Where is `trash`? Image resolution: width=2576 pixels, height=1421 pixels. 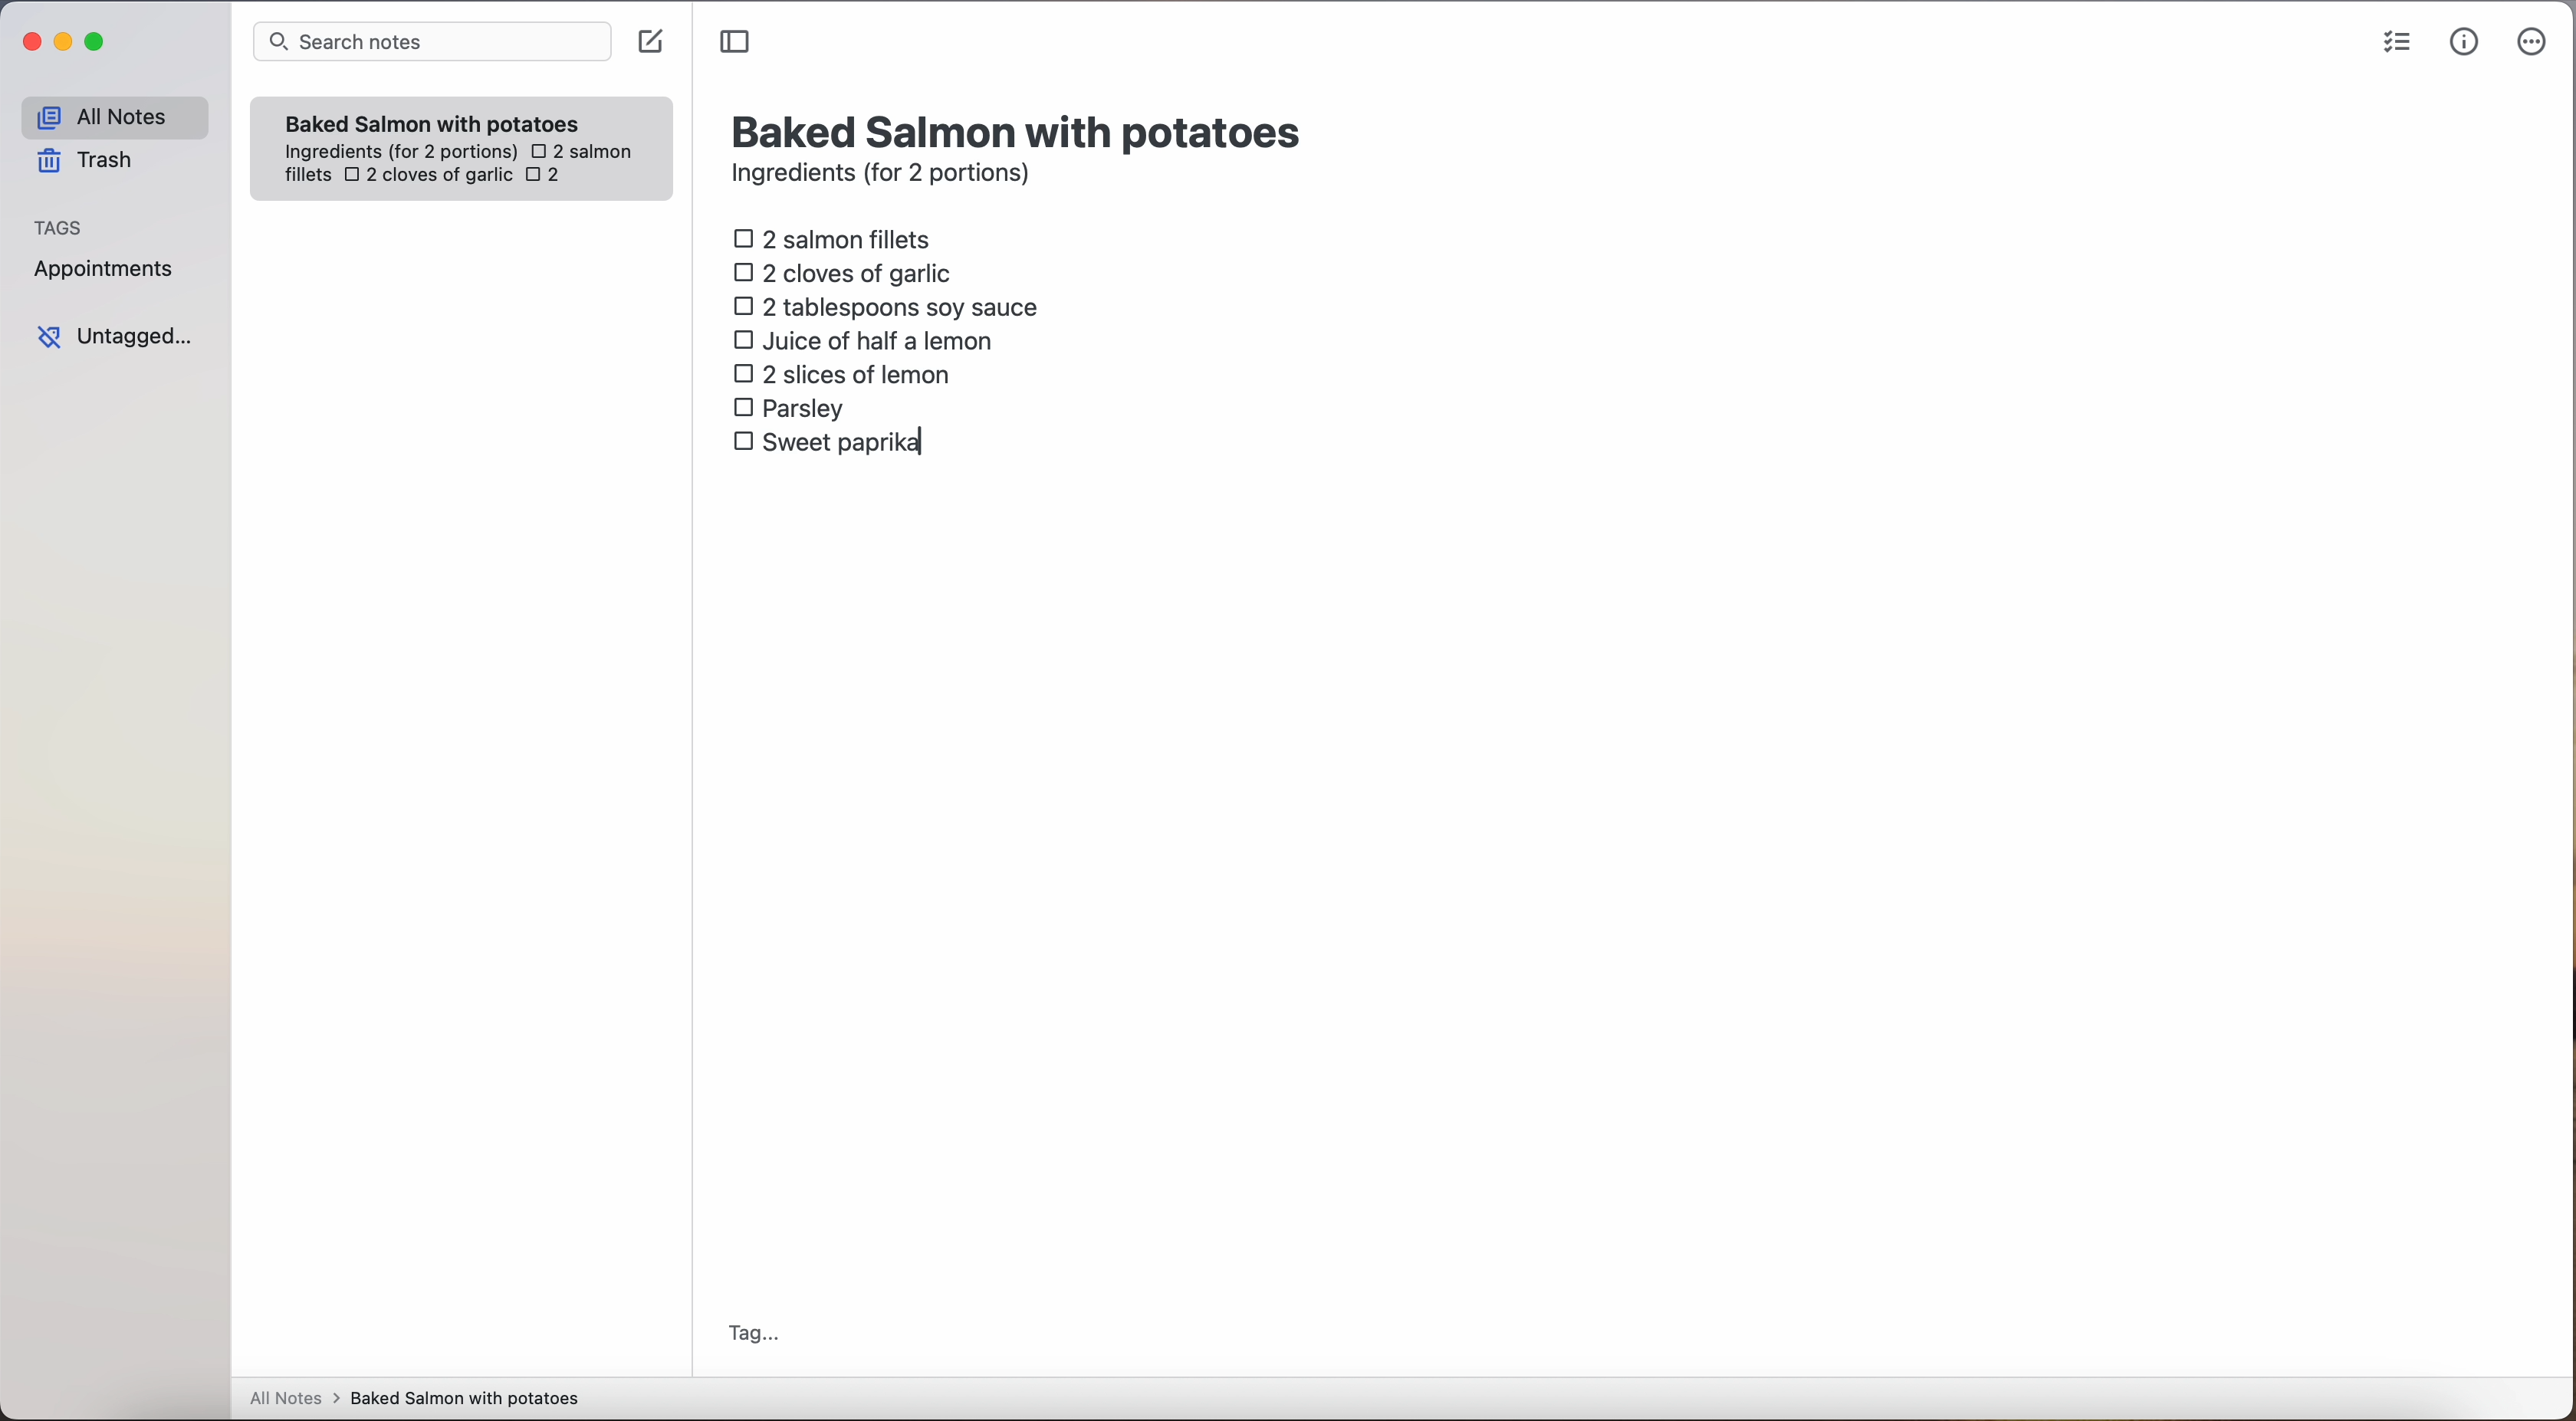
trash is located at coordinates (92, 161).